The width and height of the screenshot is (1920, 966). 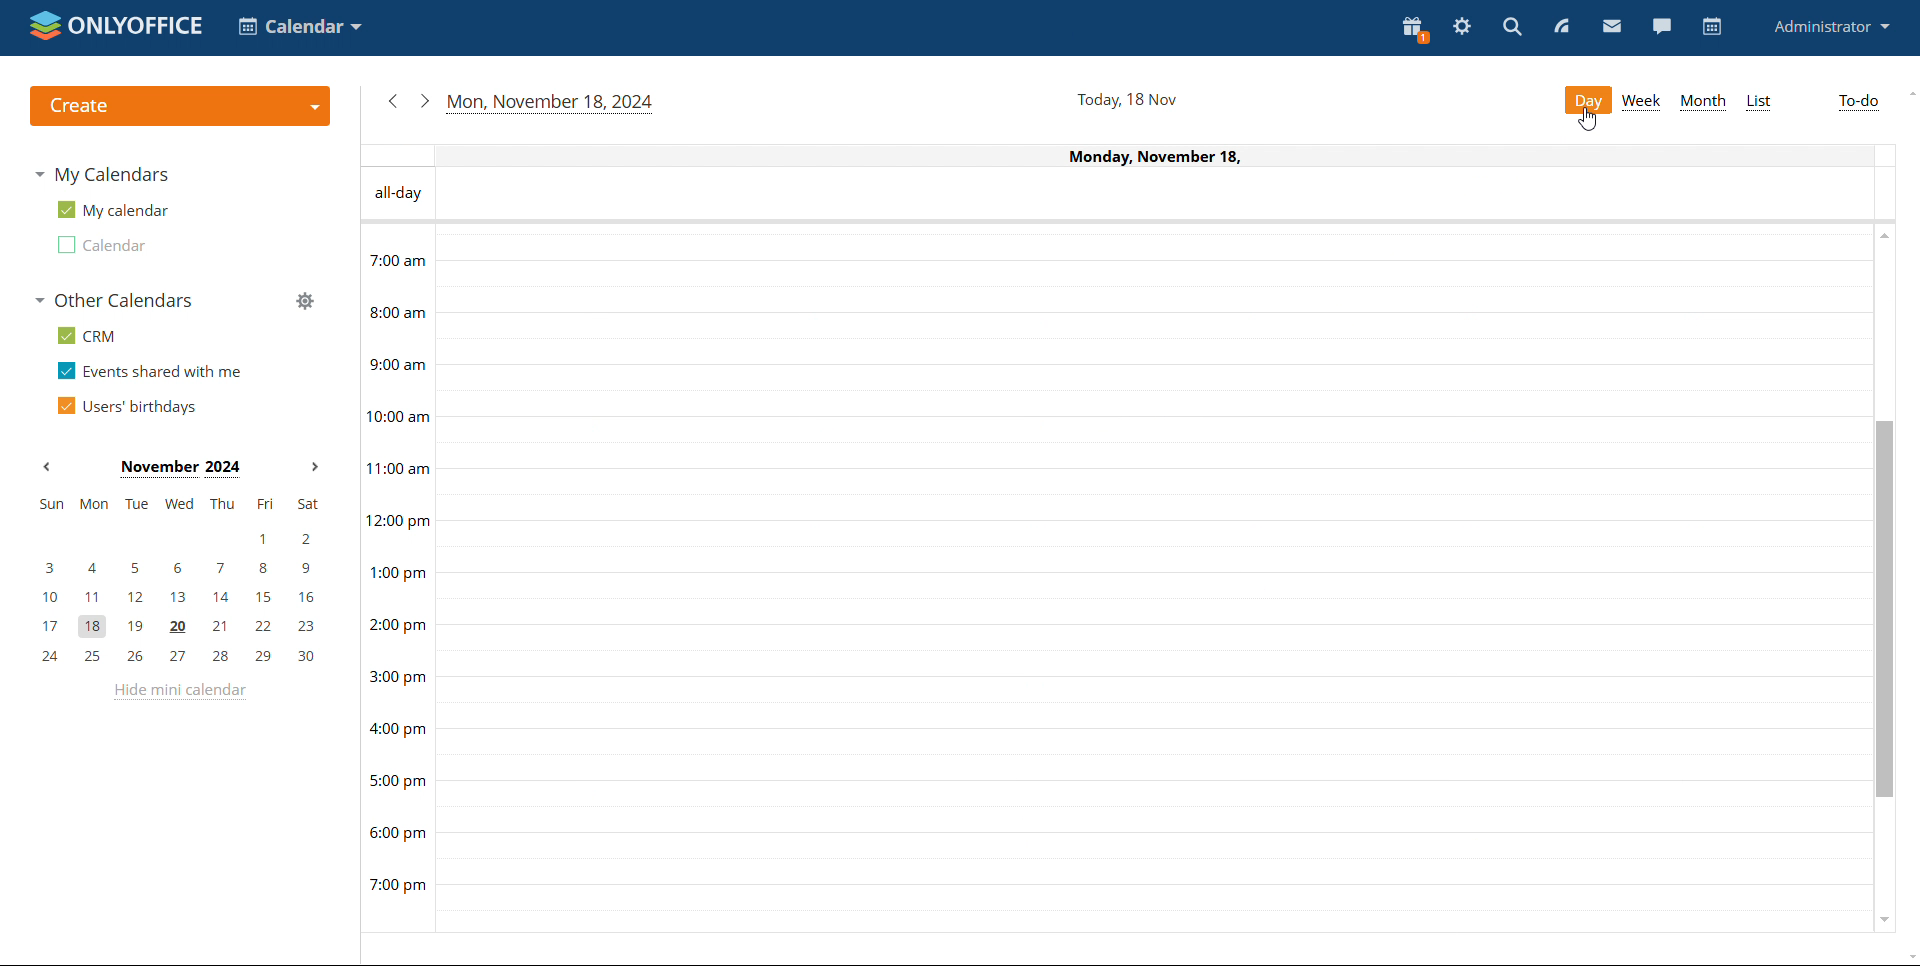 What do you see at coordinates (305, 301) in the screenshot?
I see `manage` at bounding box center [305, 301].